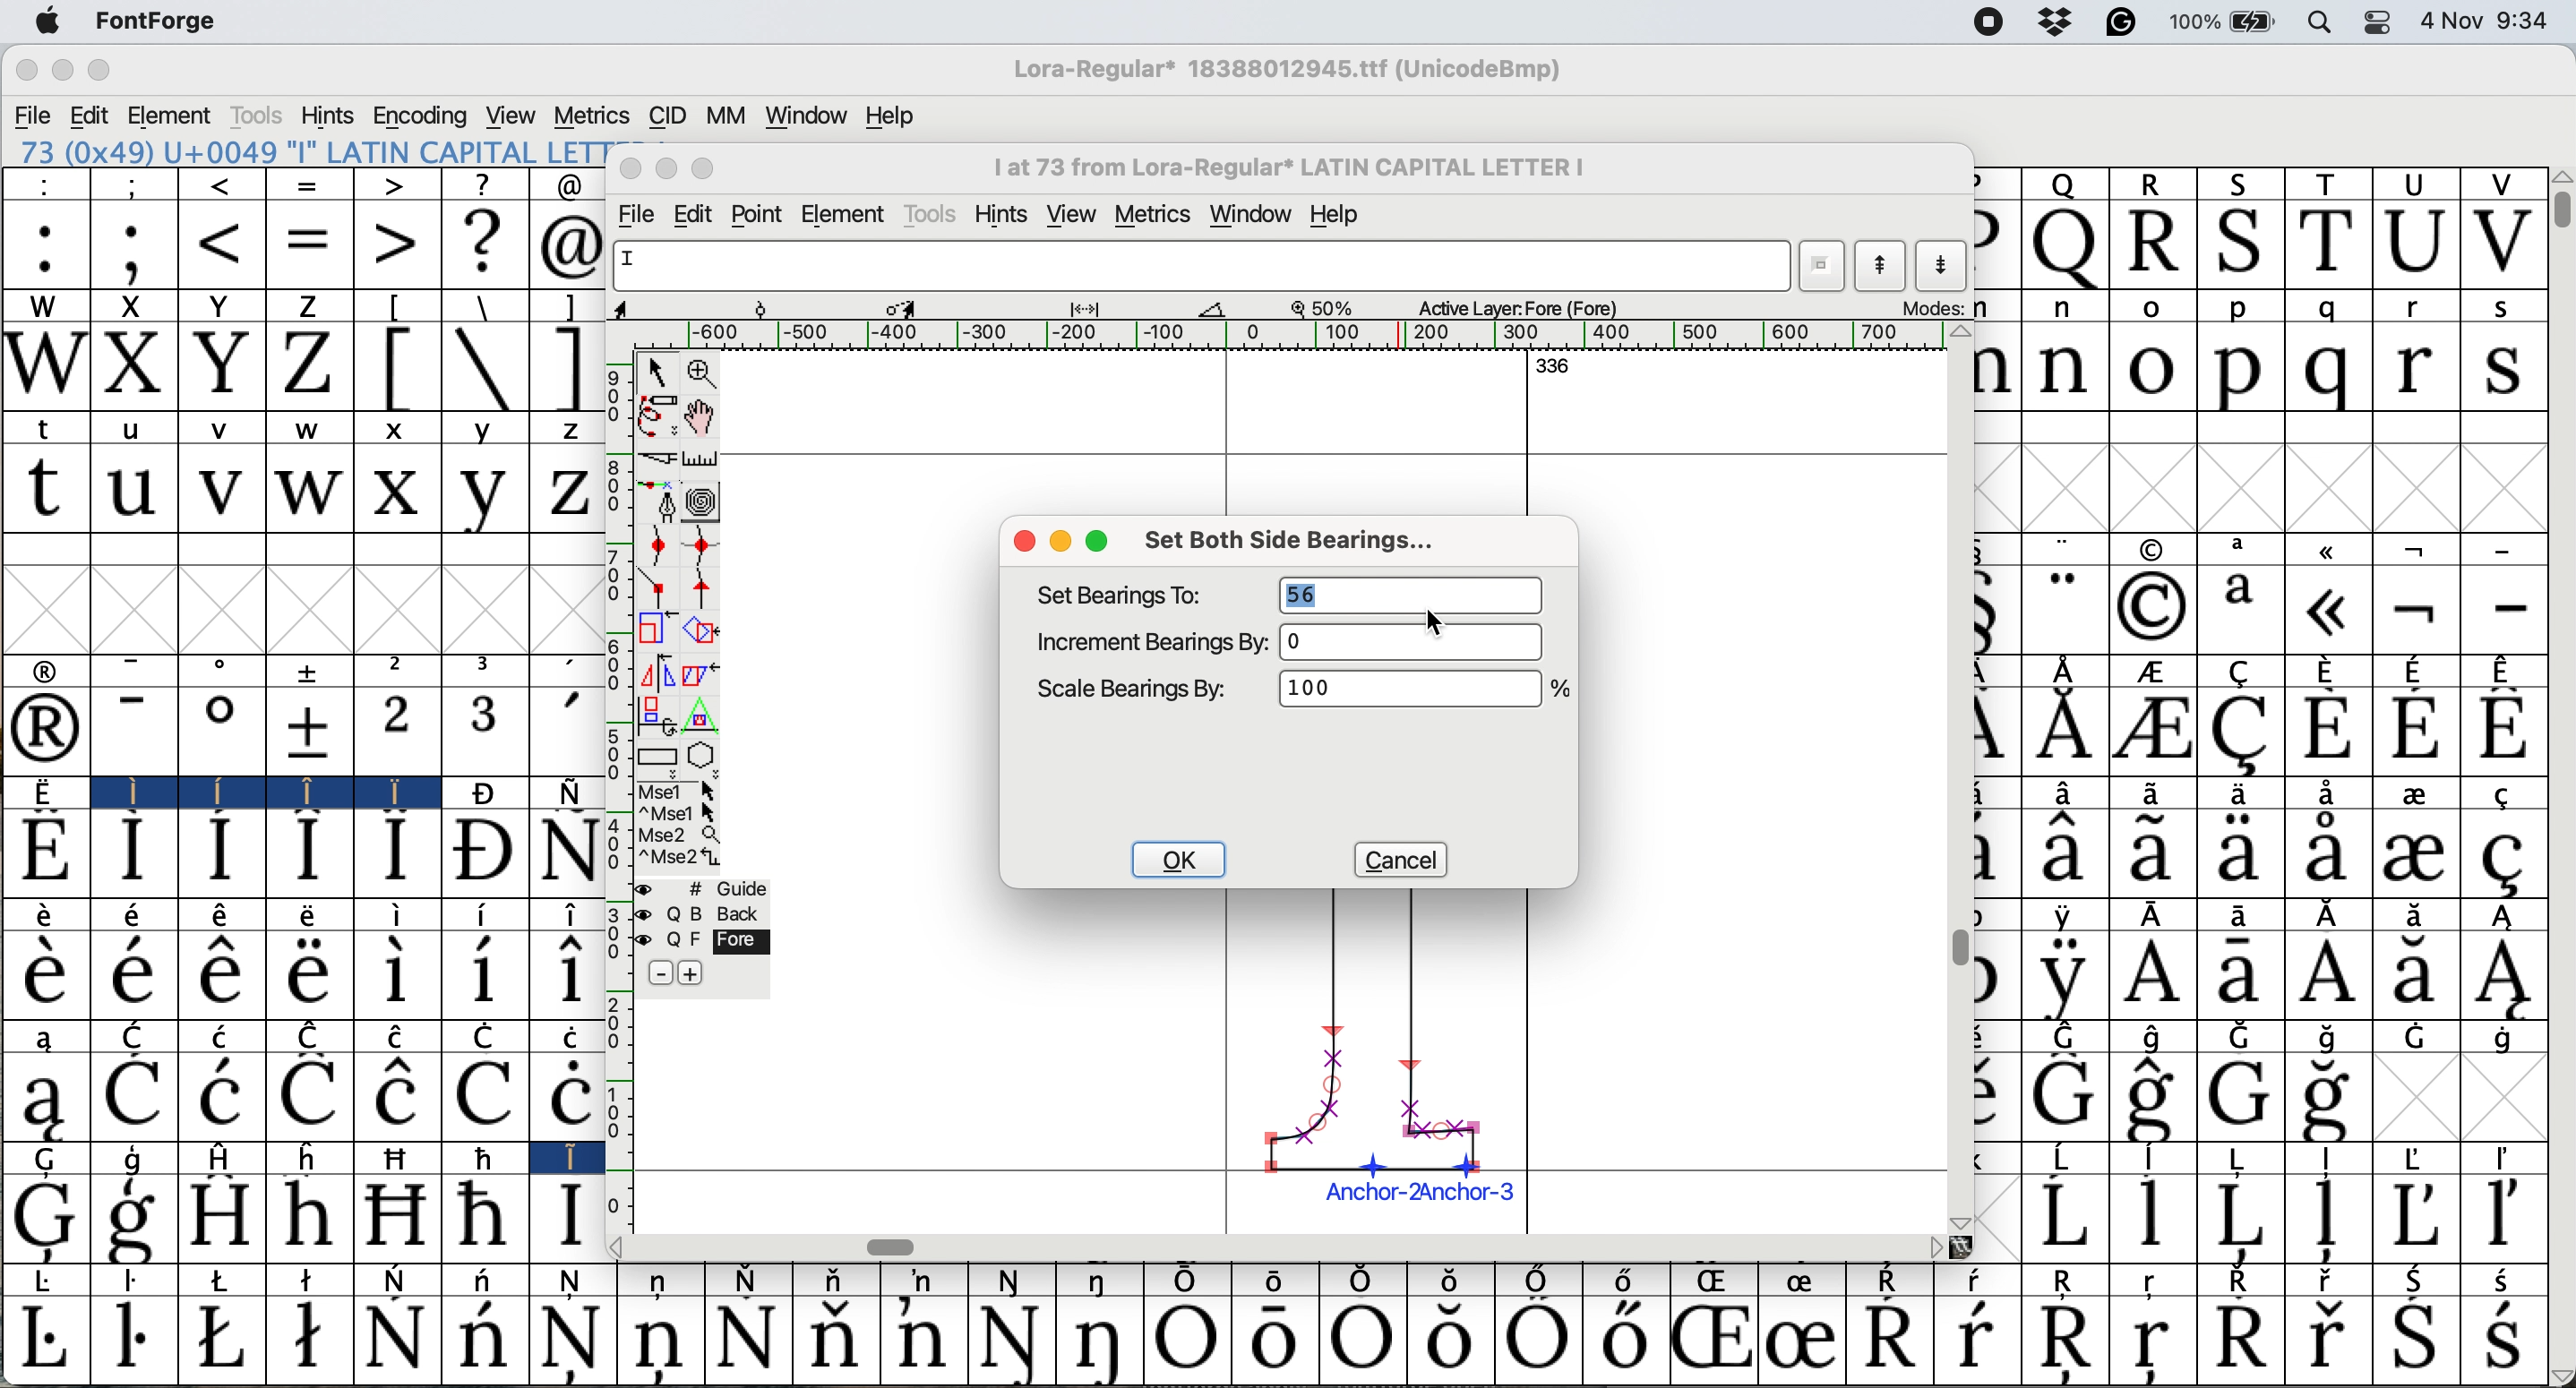 Image resolution: width=2576 pixels, height=1388 pixels. I want to click on file, so click(641, 213).